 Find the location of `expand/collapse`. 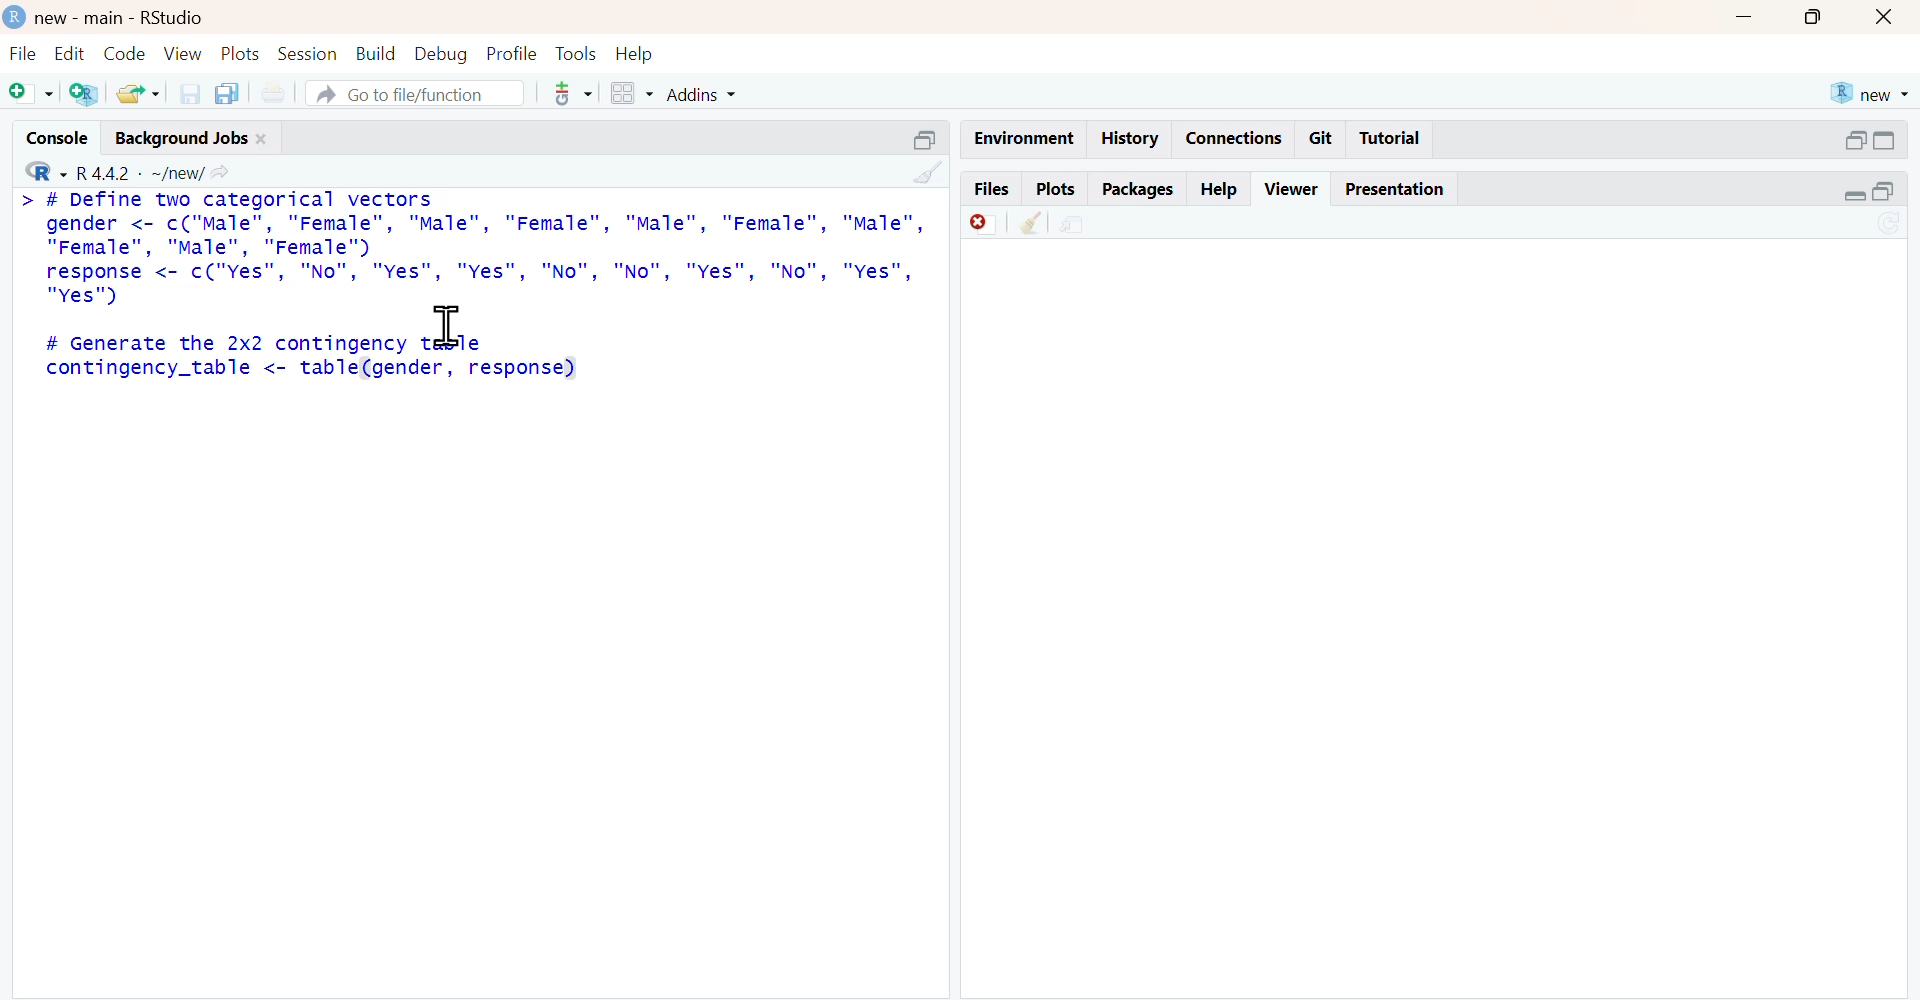

expand/collapse is located at coordinates (1886, 141).